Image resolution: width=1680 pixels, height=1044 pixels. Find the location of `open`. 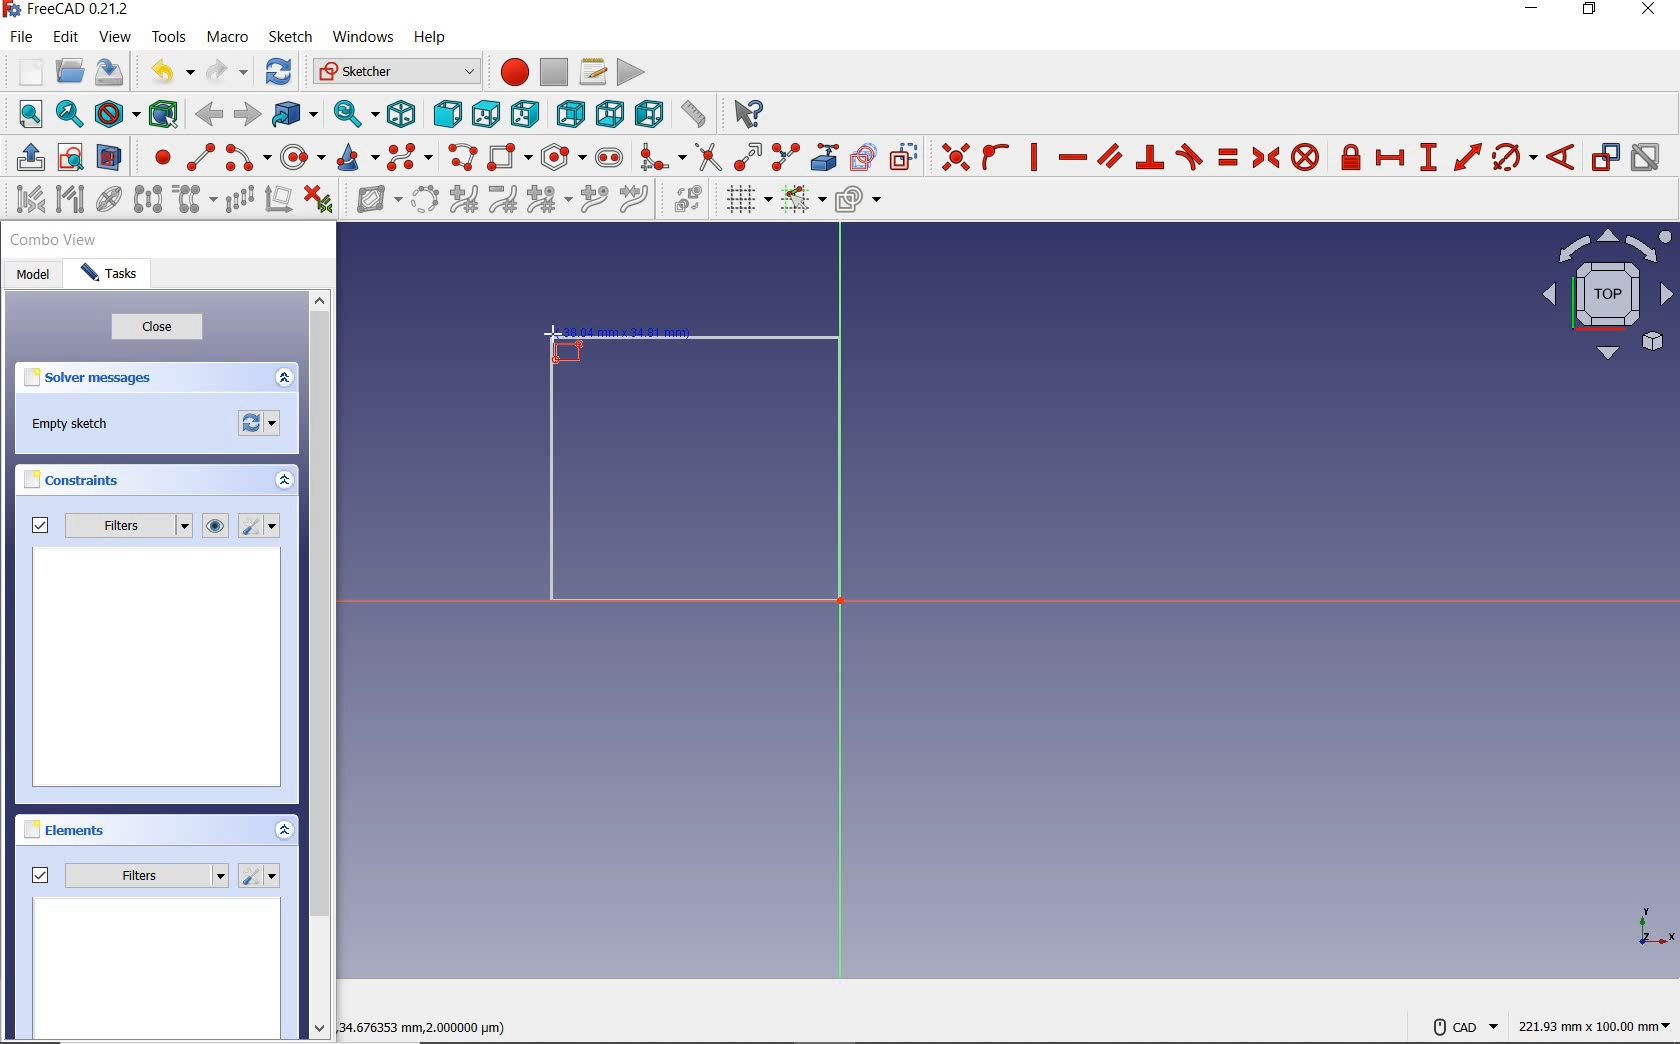

open is located at coordinates (69, 72).